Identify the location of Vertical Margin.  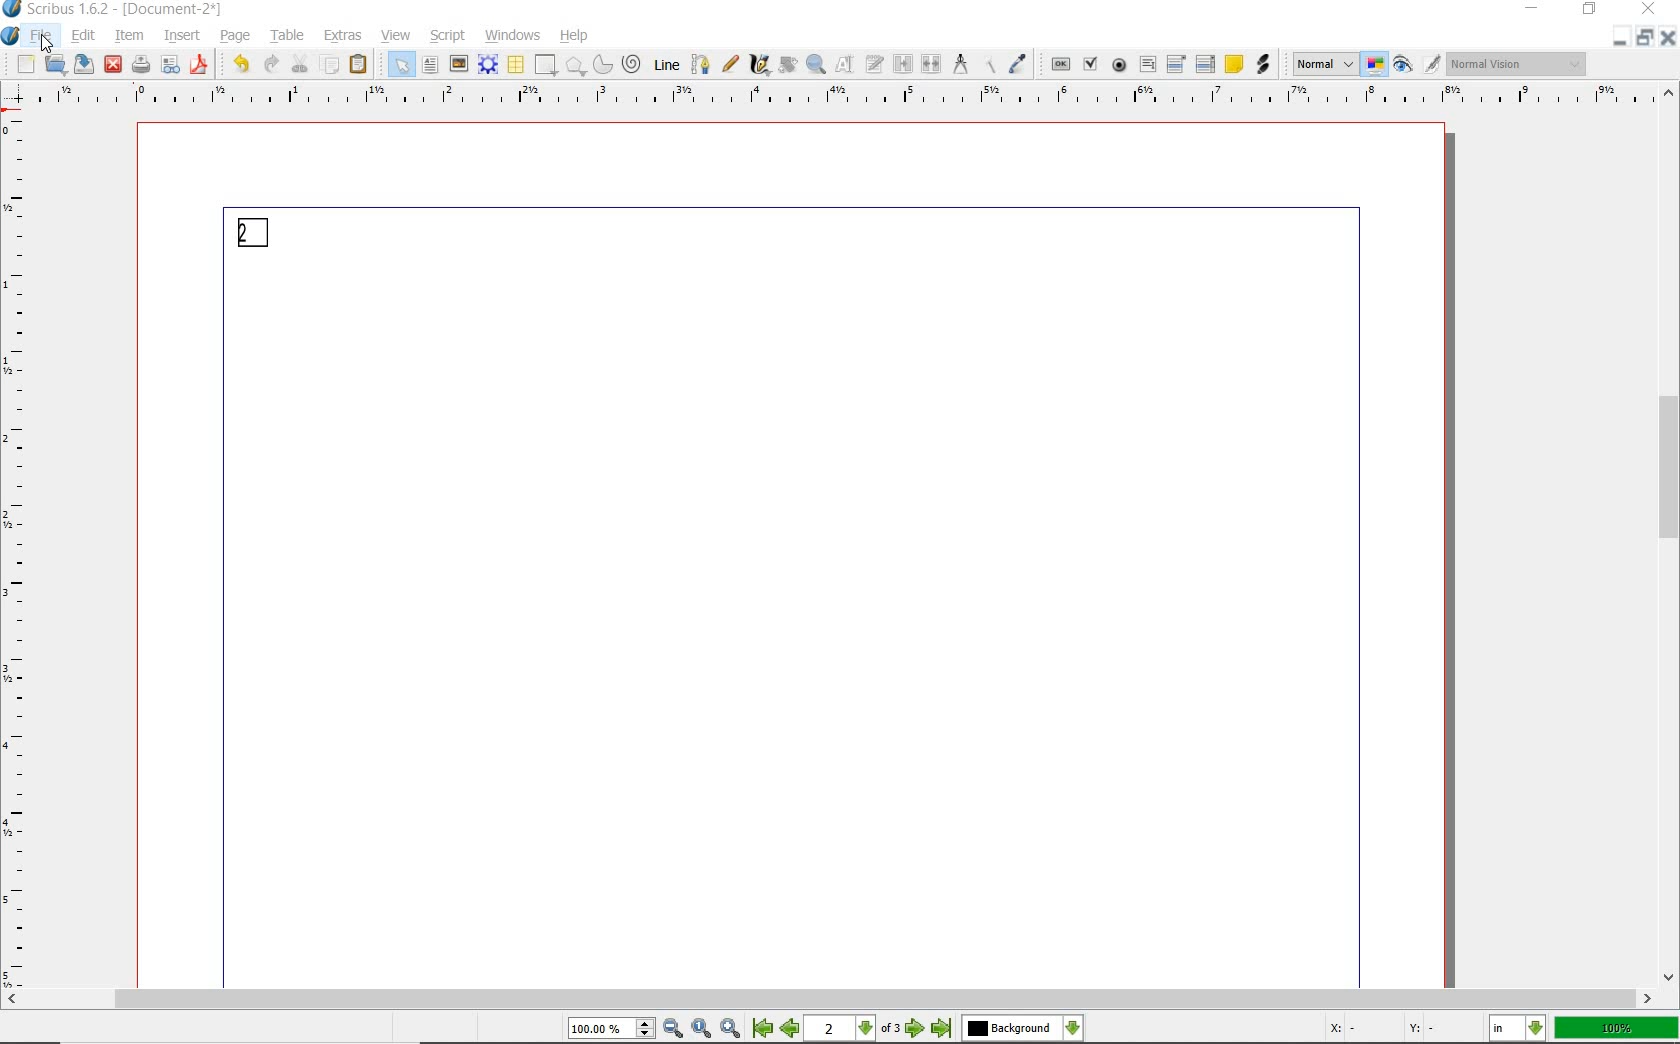
(19, 552).